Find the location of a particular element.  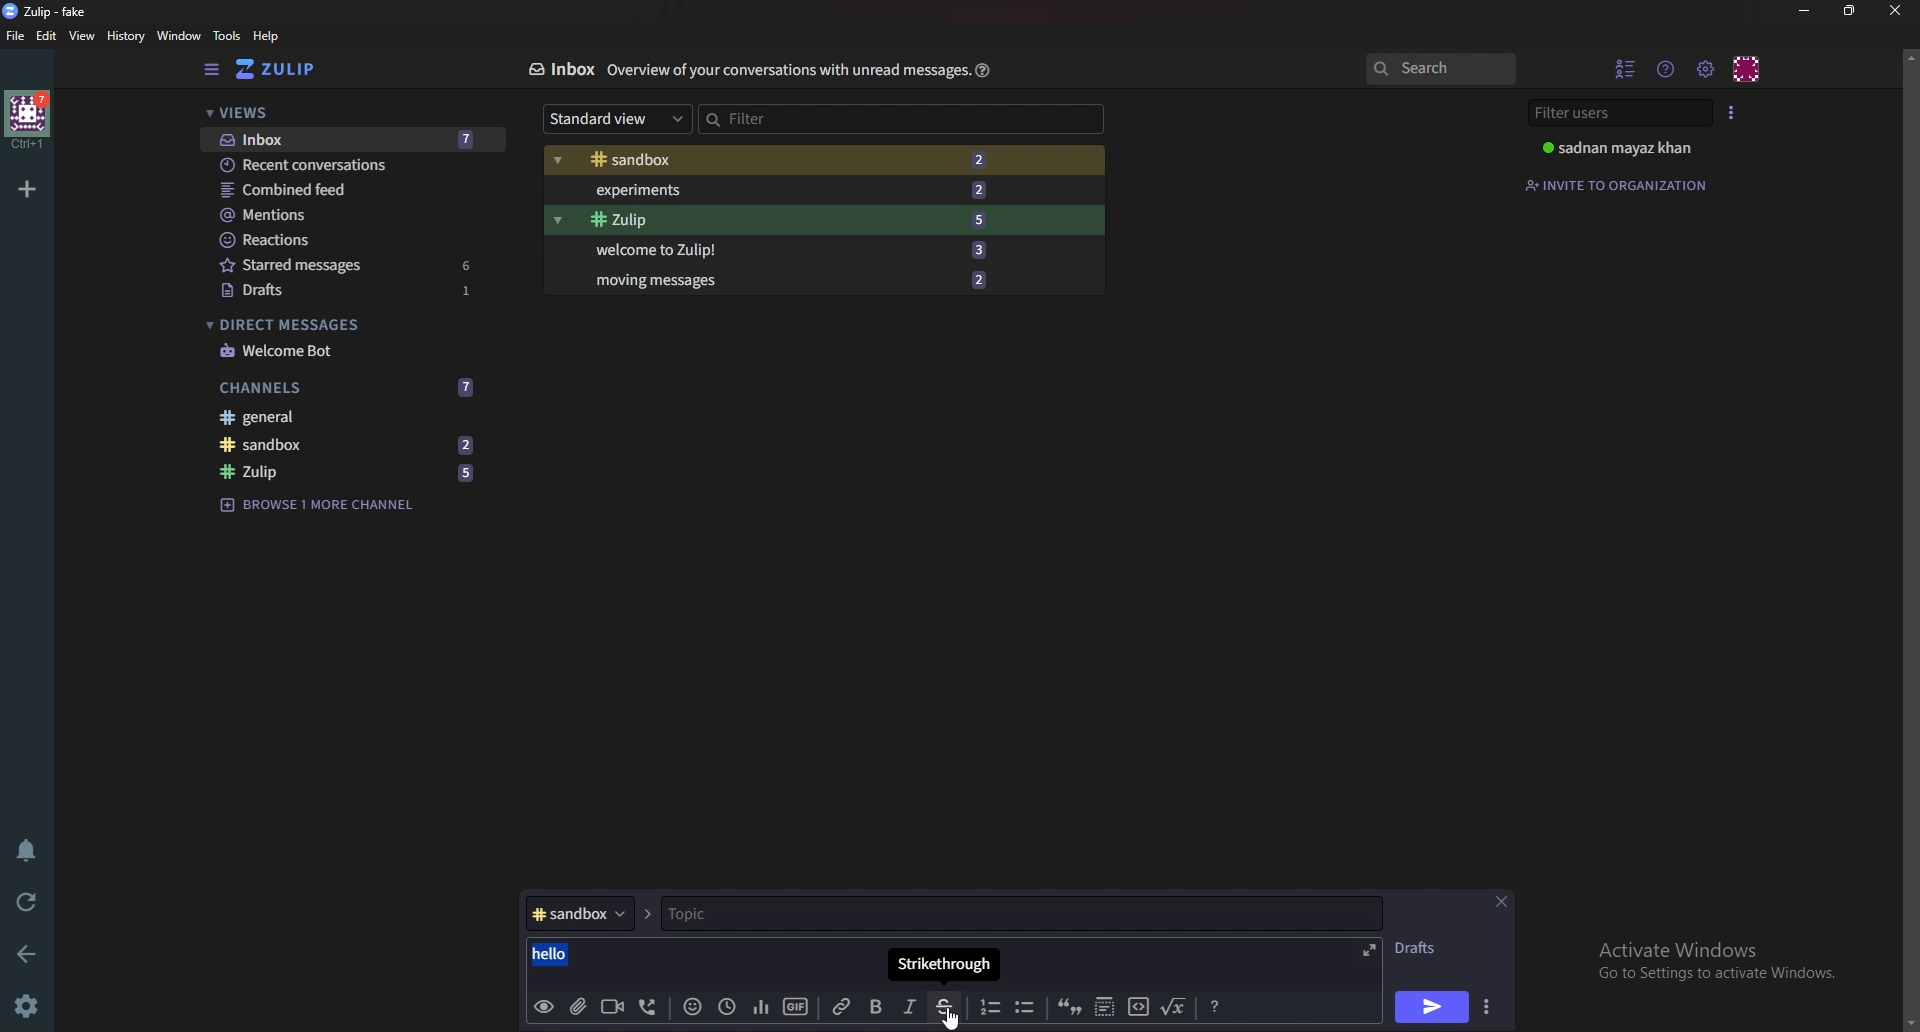

General is located at coordinates (355, 416).